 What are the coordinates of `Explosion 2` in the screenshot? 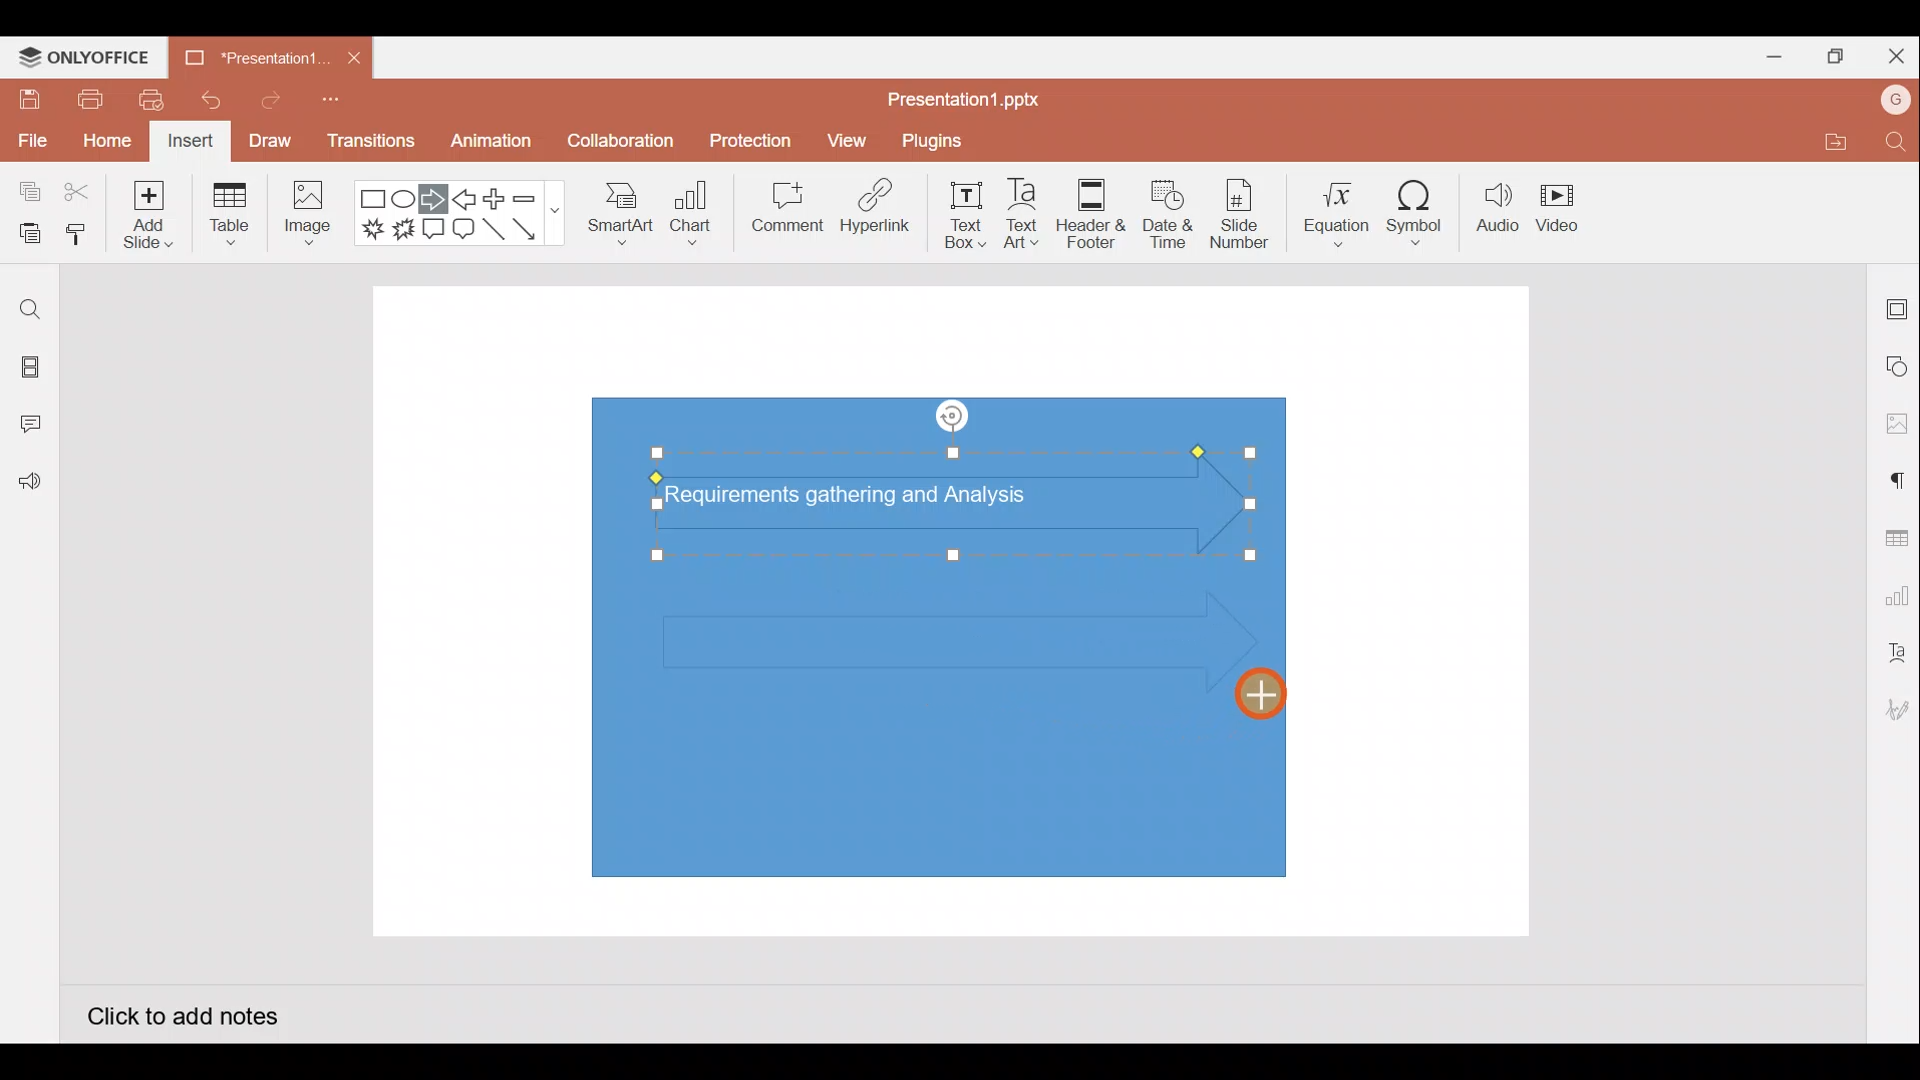 It's located at (404, 231).